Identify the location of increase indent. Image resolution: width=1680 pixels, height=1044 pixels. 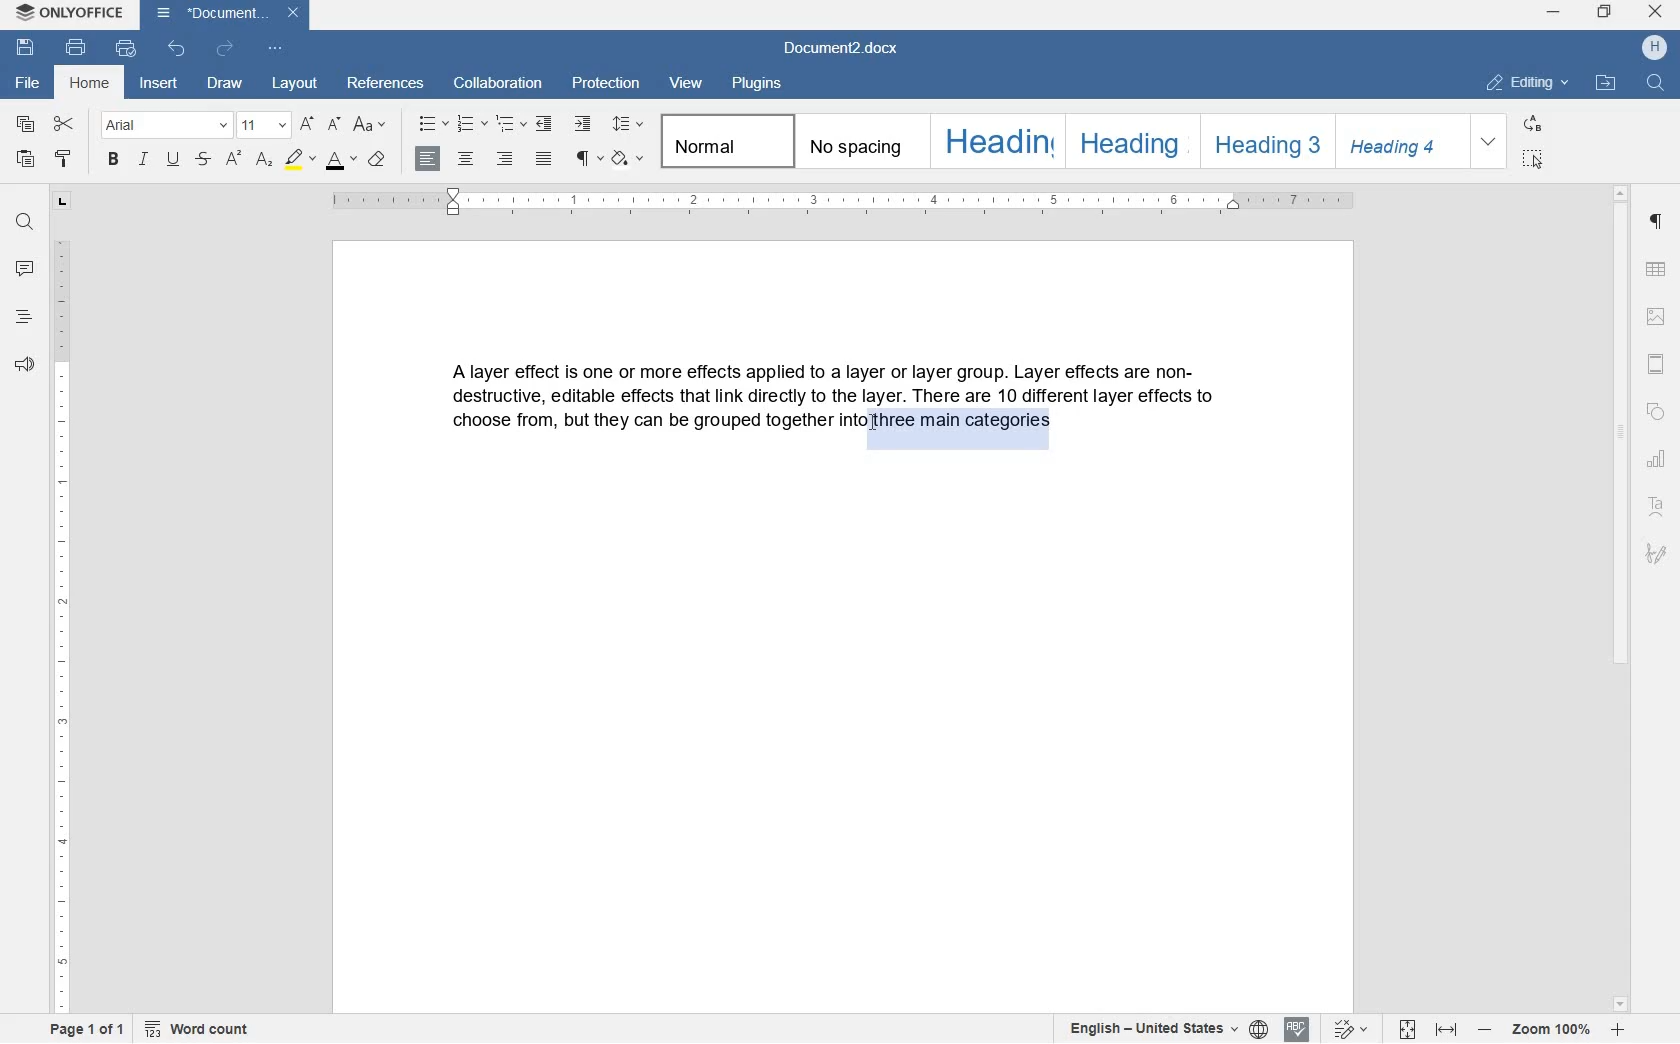
(585, 122).